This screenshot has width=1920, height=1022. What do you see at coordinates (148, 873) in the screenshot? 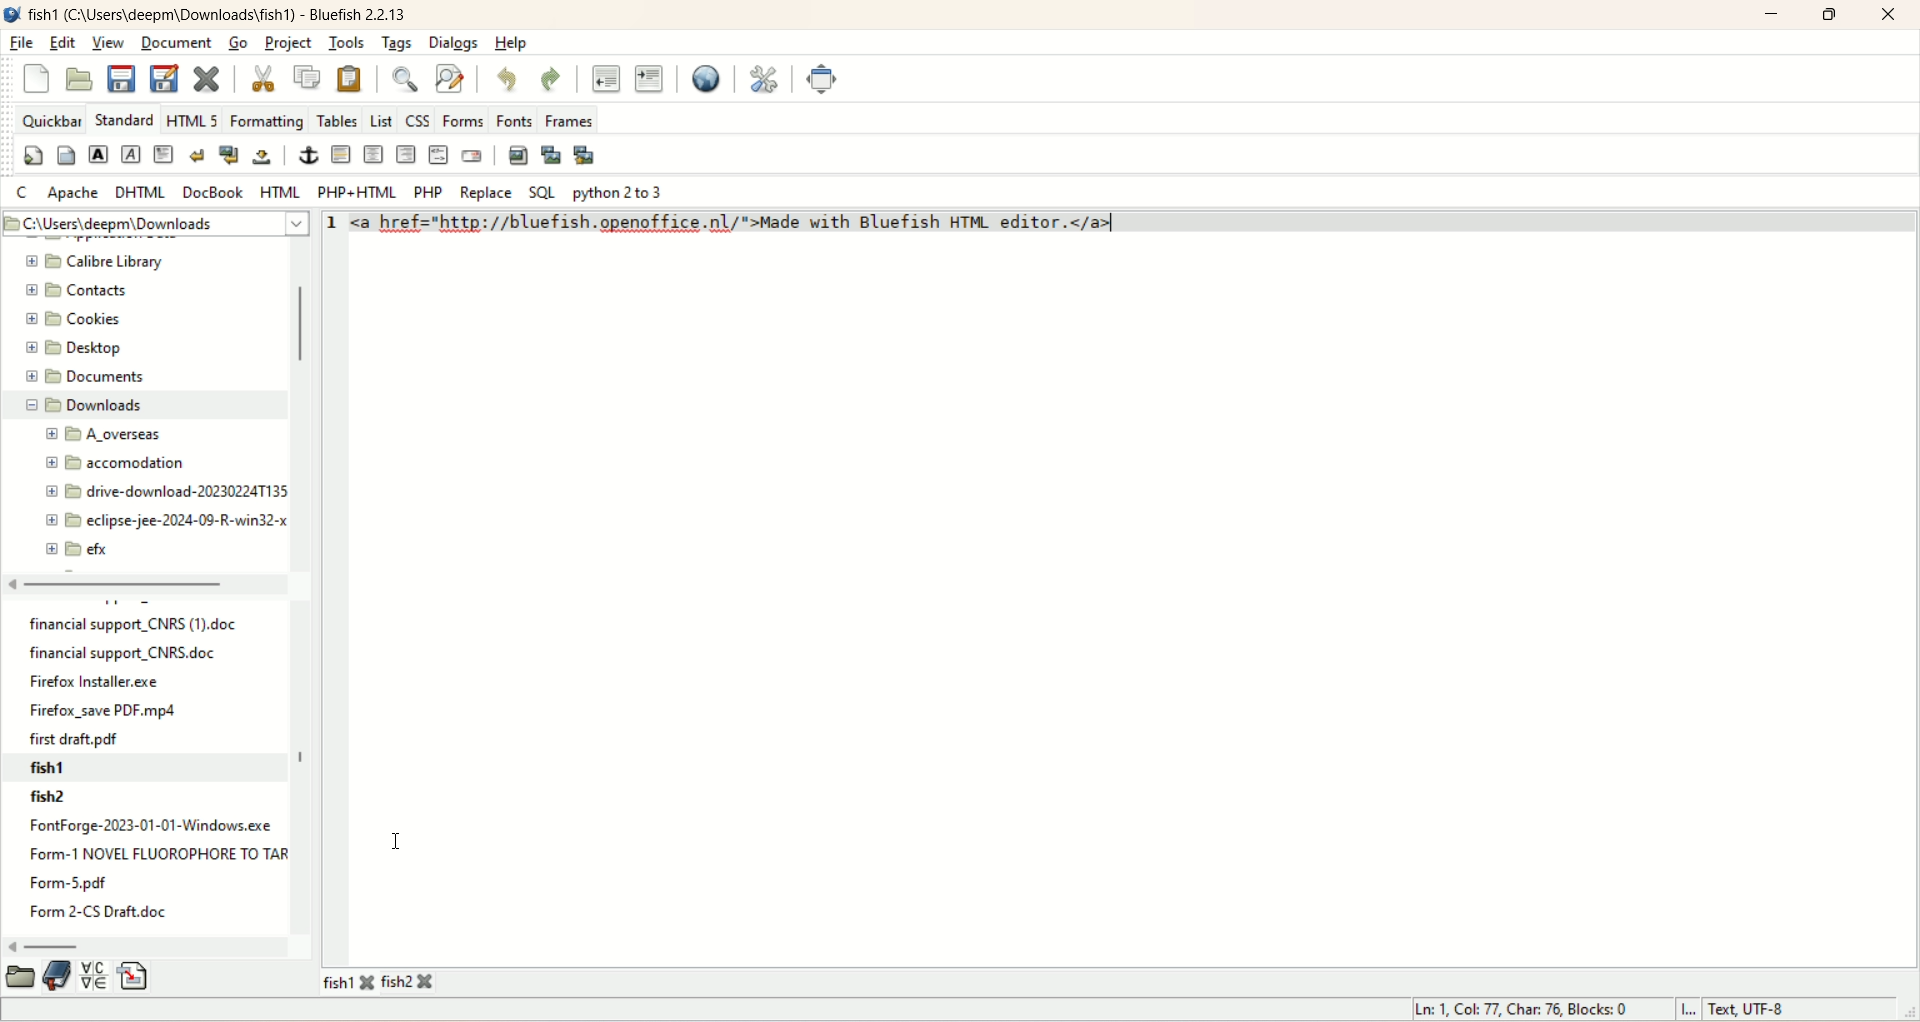
I see `text` at bounding box center [148, 873].